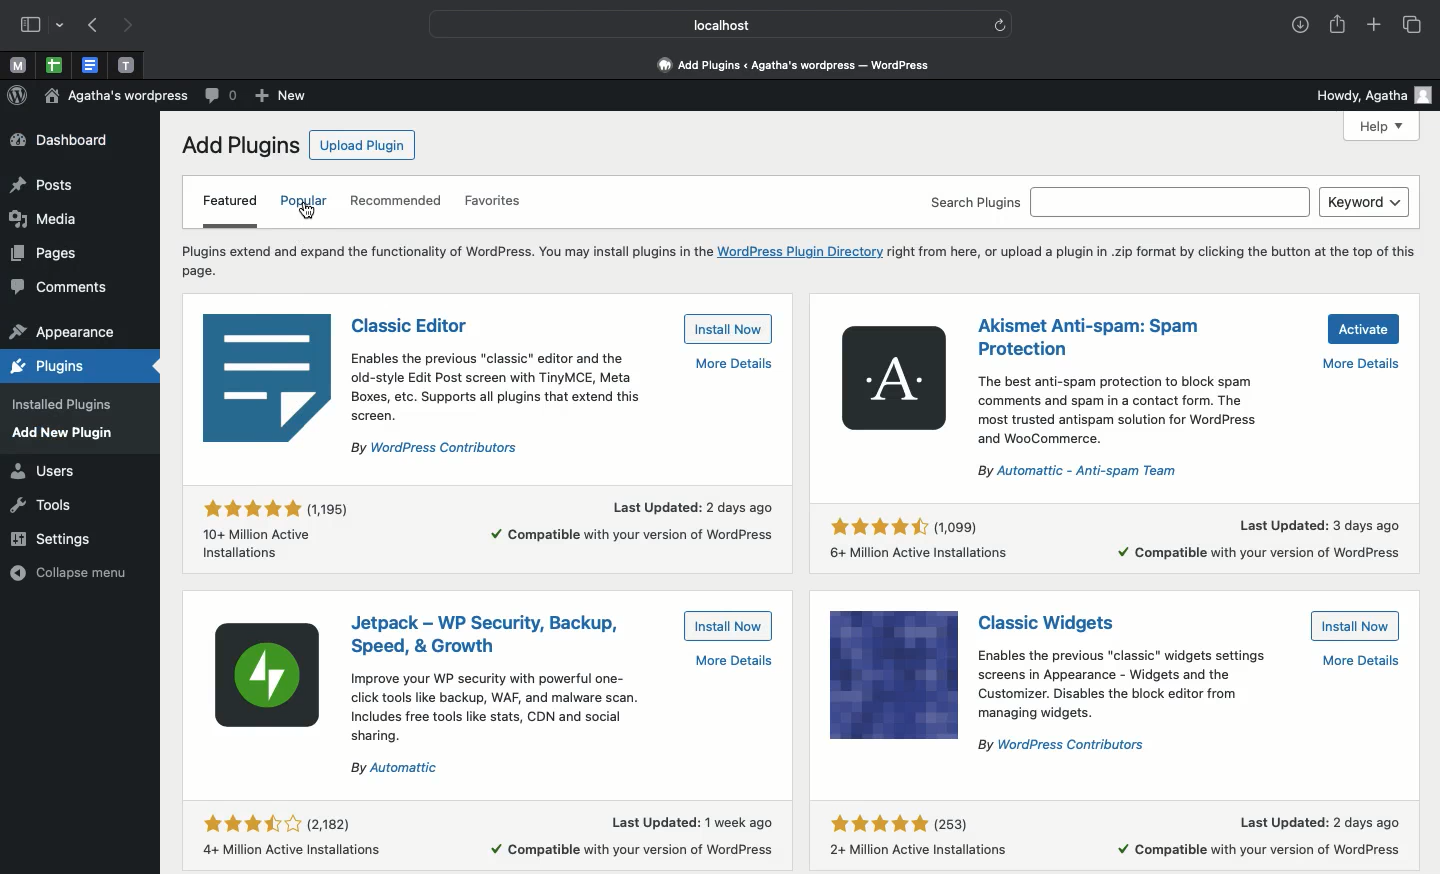 This screenshot has width=1440, height=874. What do you see at coordinates (1136, 704) in the screenshot?
I see `Instructional text` at bounding box center [1136, 704].